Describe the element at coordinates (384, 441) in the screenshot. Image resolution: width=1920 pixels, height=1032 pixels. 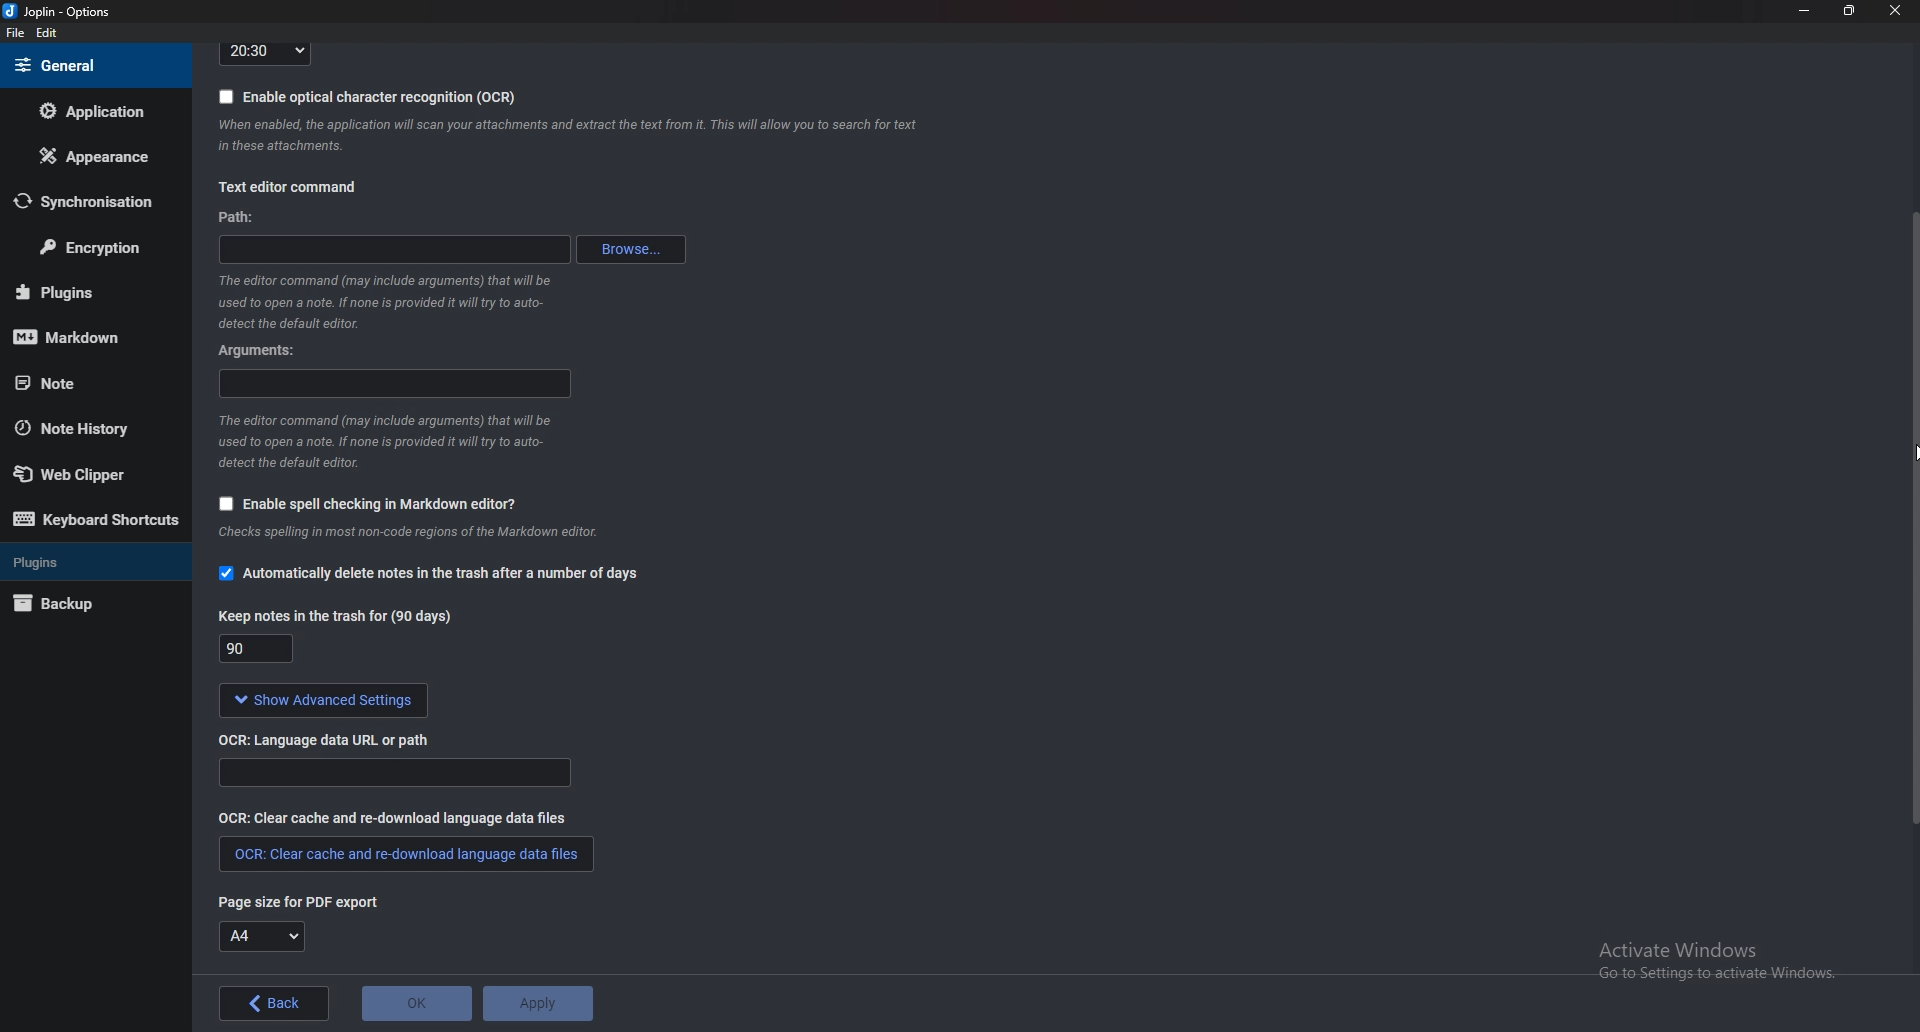
I see `Info on editor command` at that location.